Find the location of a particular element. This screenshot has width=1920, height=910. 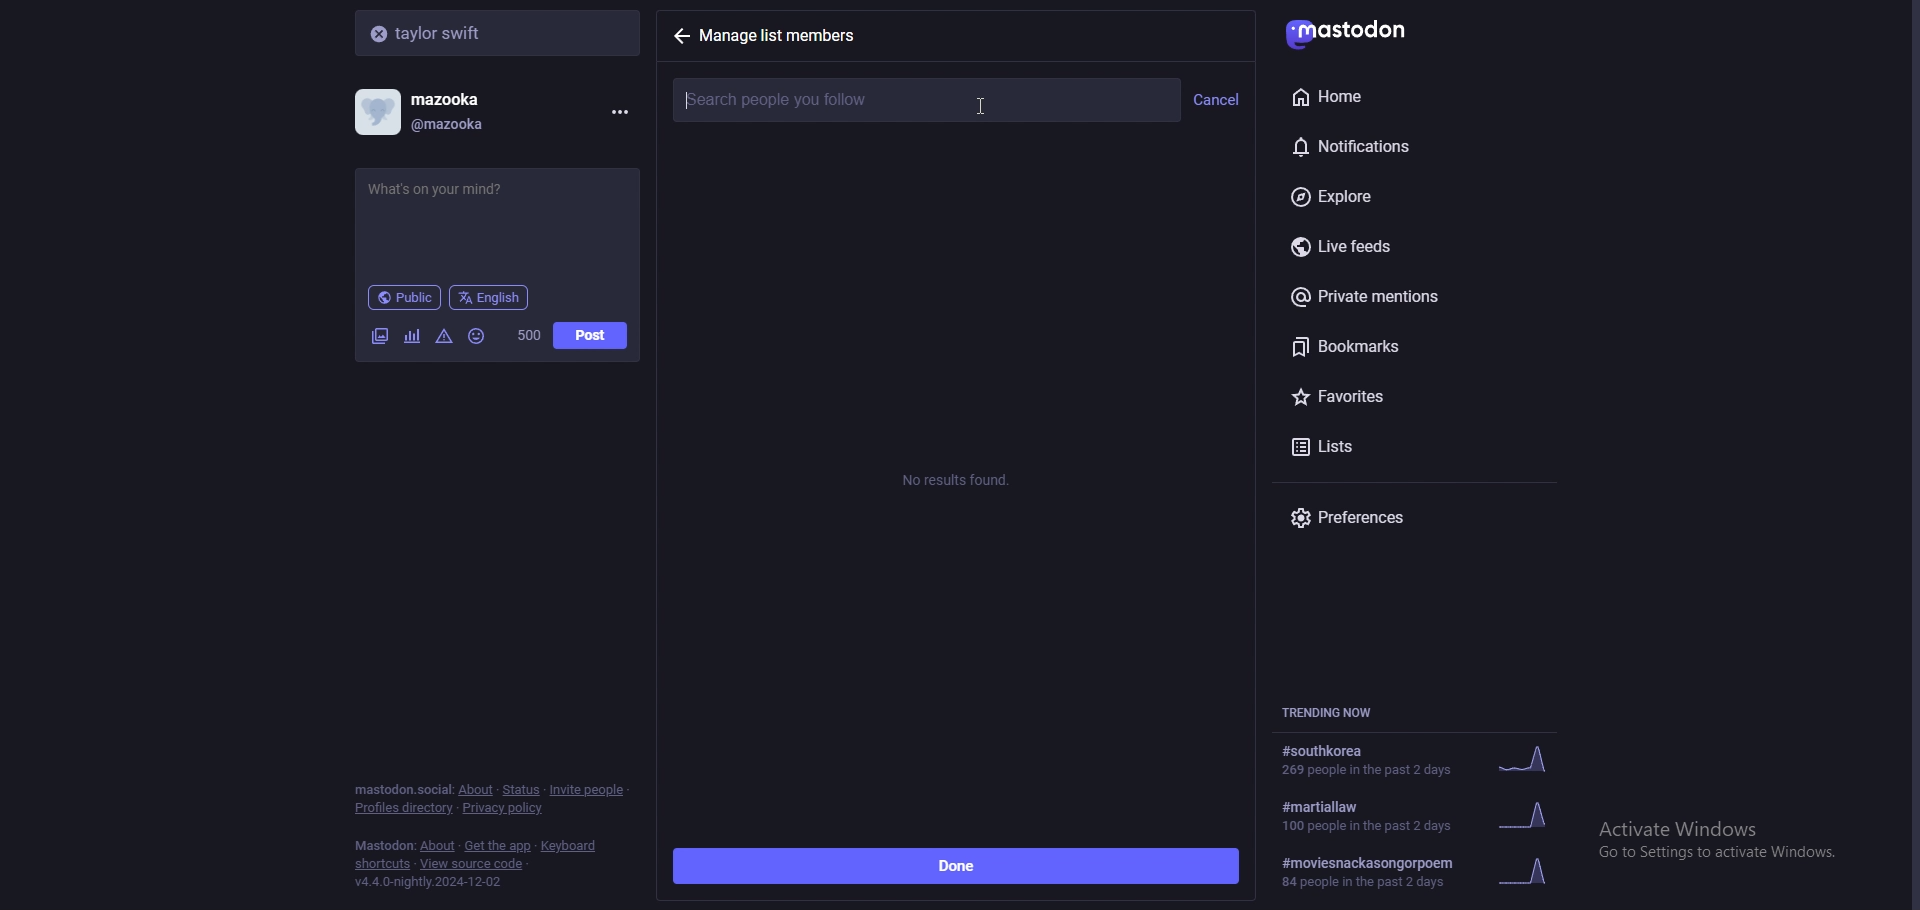

word limit is located at coordinates (527, 335).